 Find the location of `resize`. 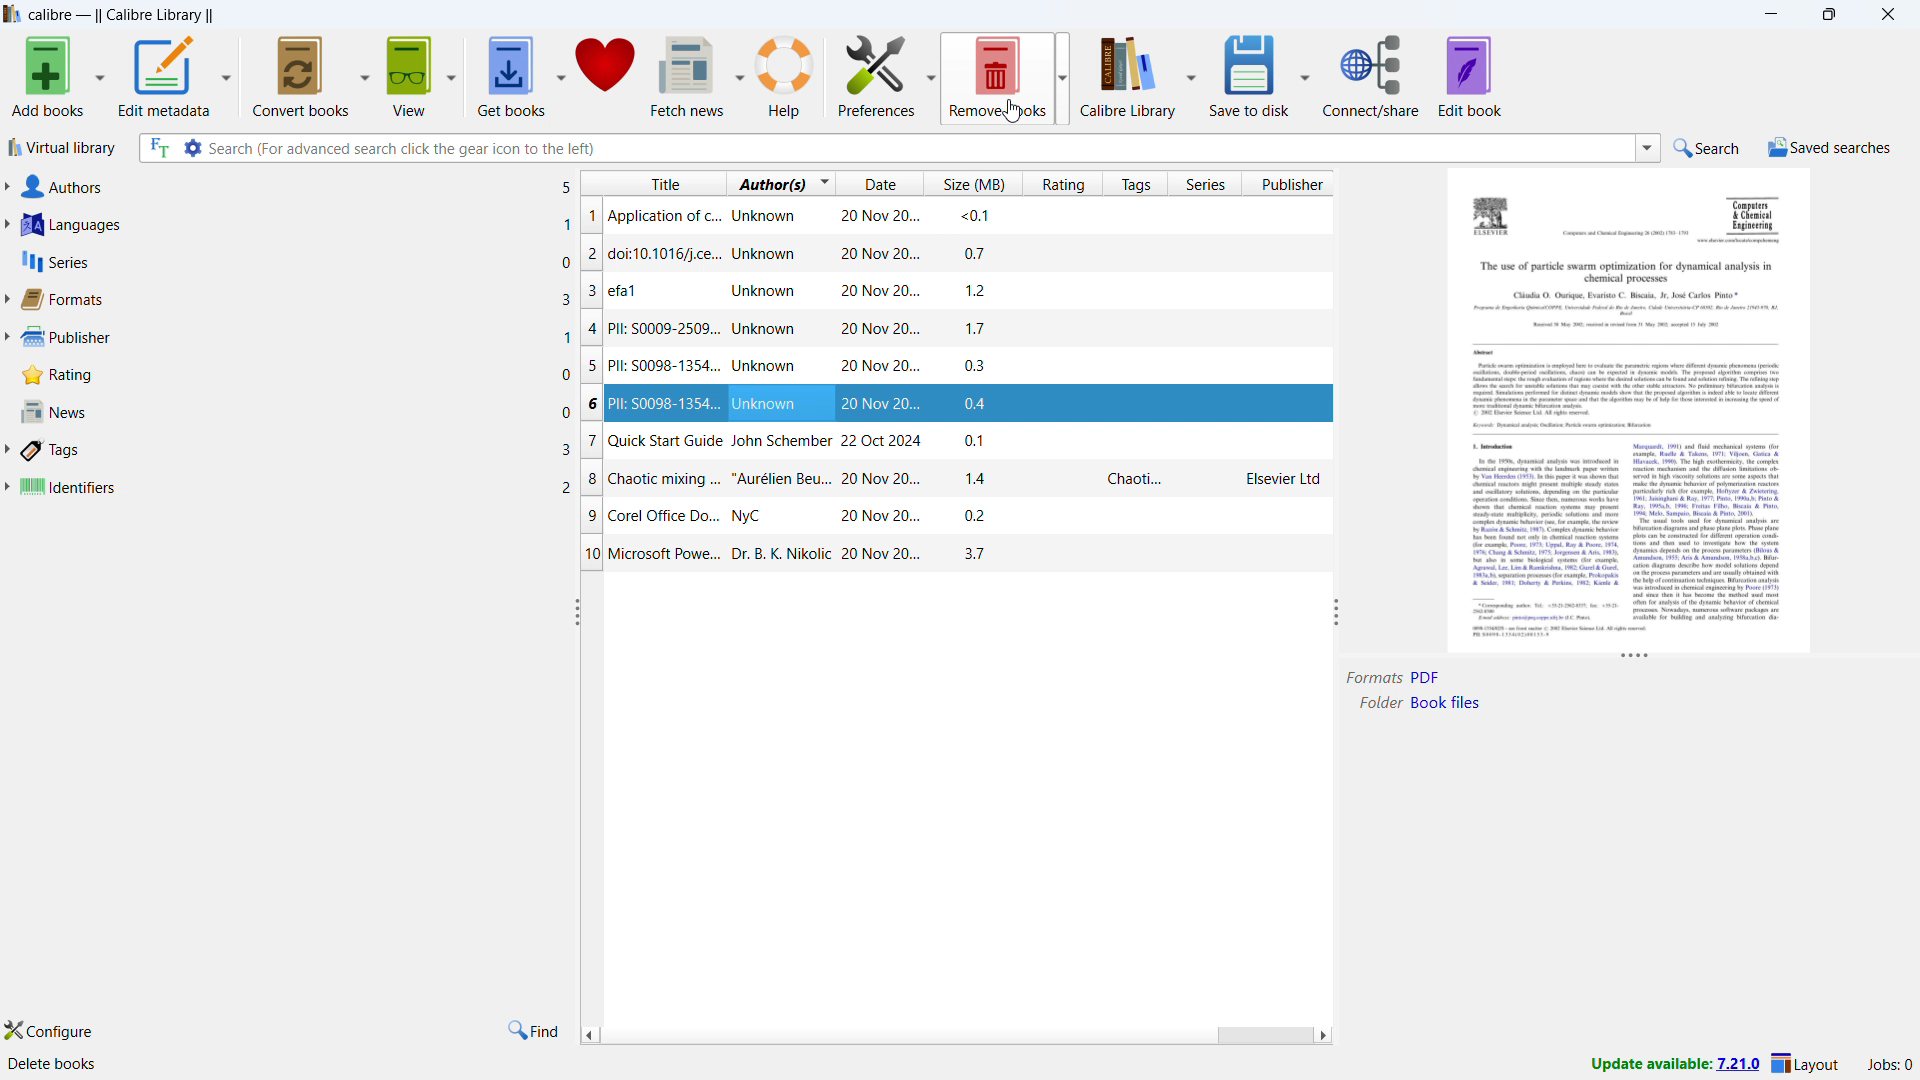

resize is located at coordinates (1338, 610).